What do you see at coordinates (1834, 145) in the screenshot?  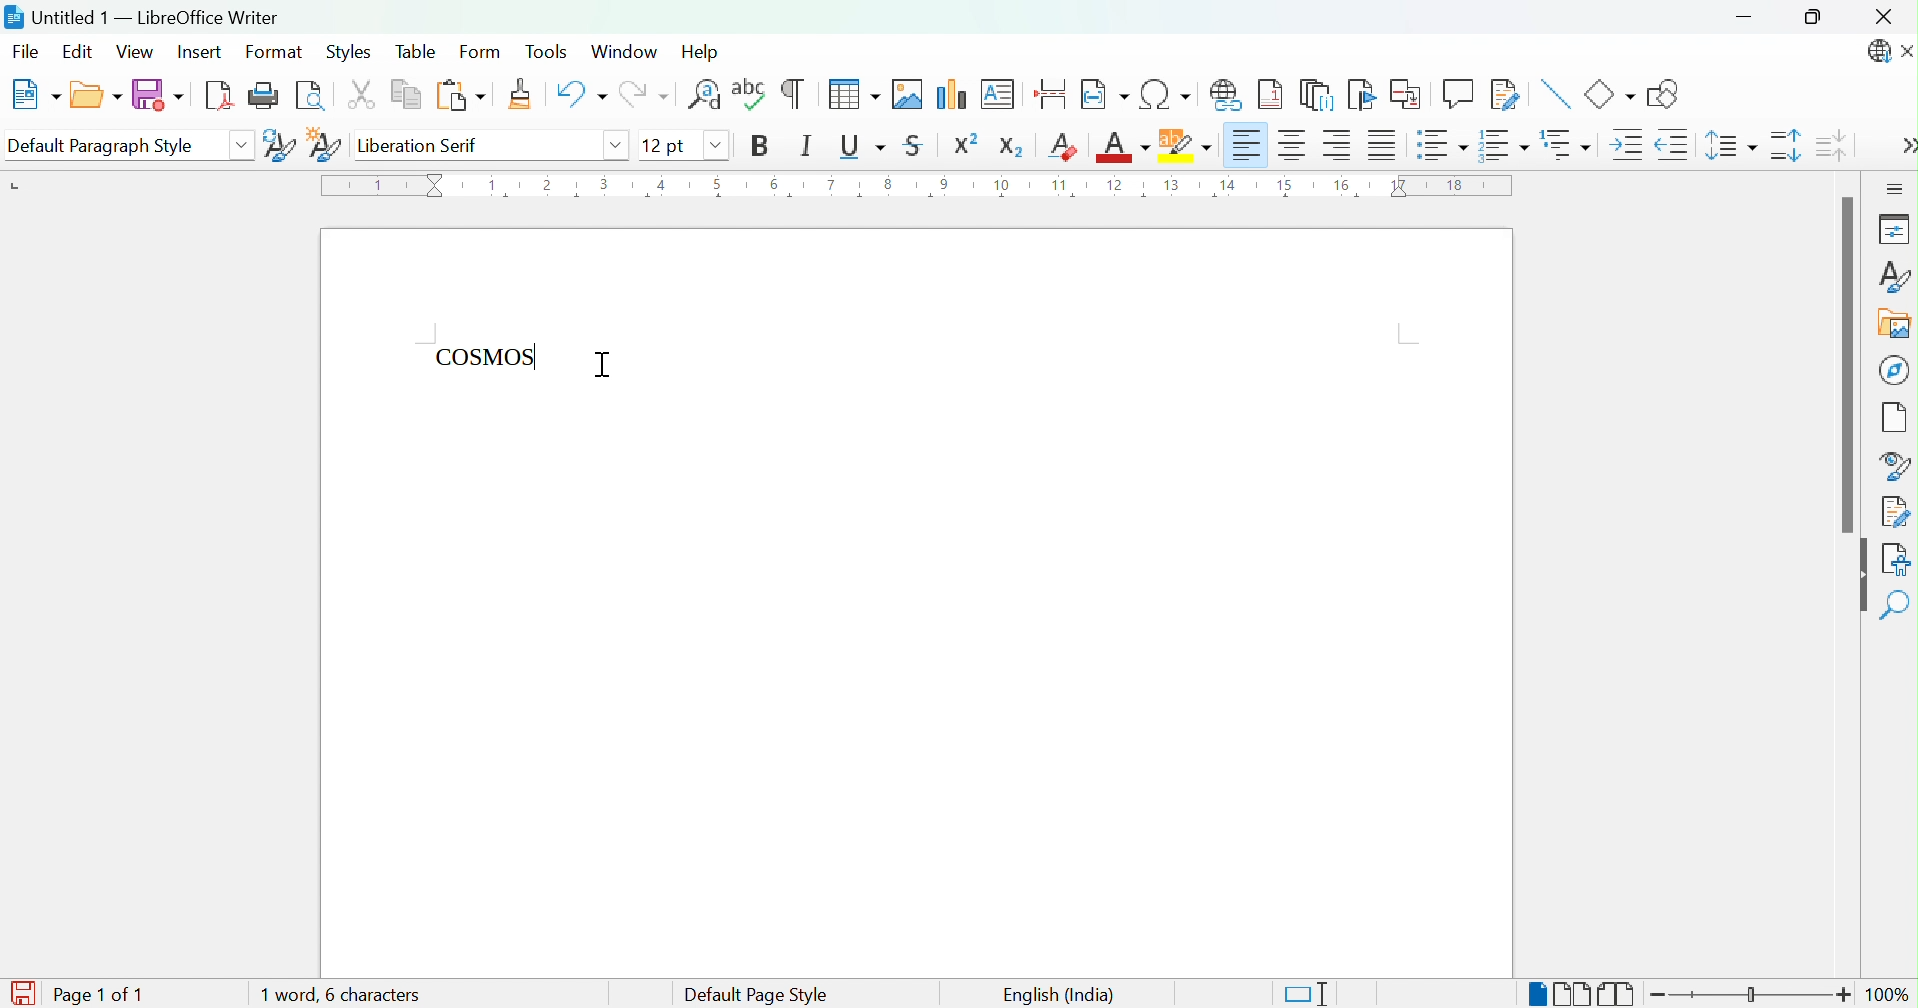 I see `Decrease Paragraph Spacing` at bounding box center [1834, 145].